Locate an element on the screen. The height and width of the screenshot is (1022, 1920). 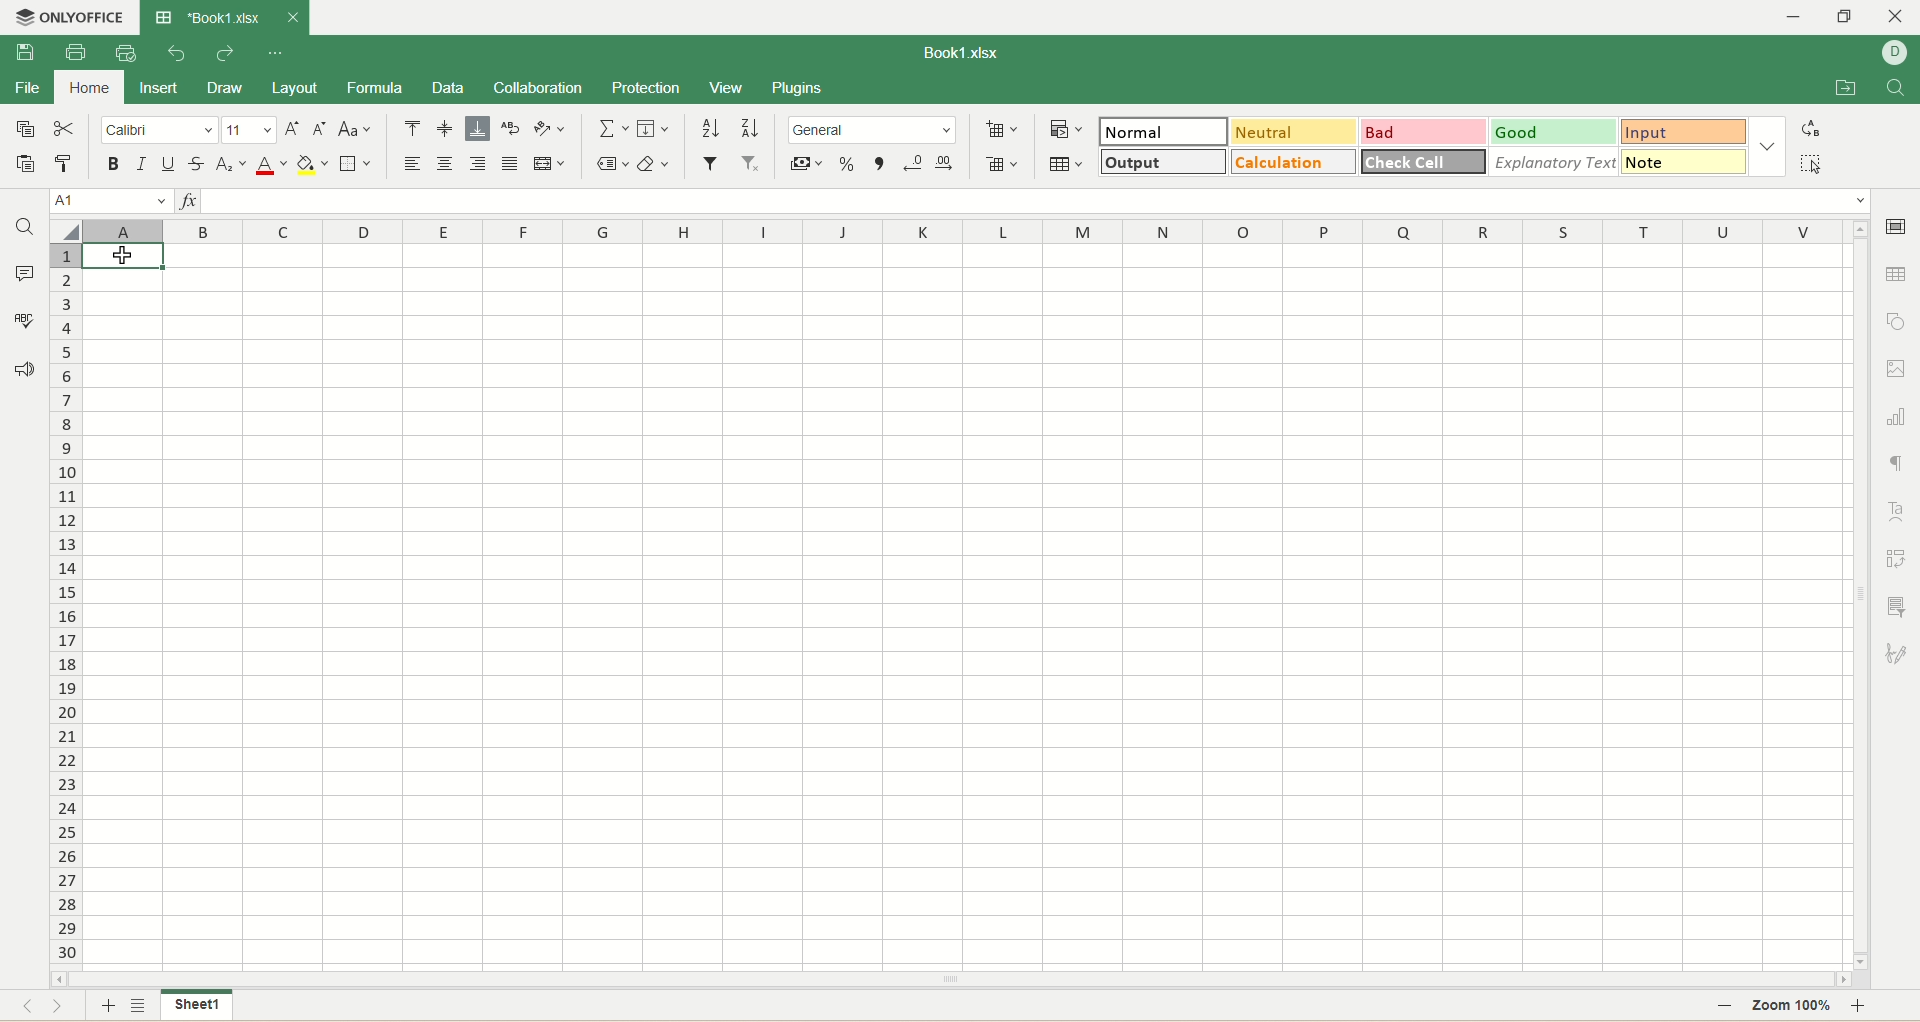
Book1.xlsx is located at coordinates (954, 51).